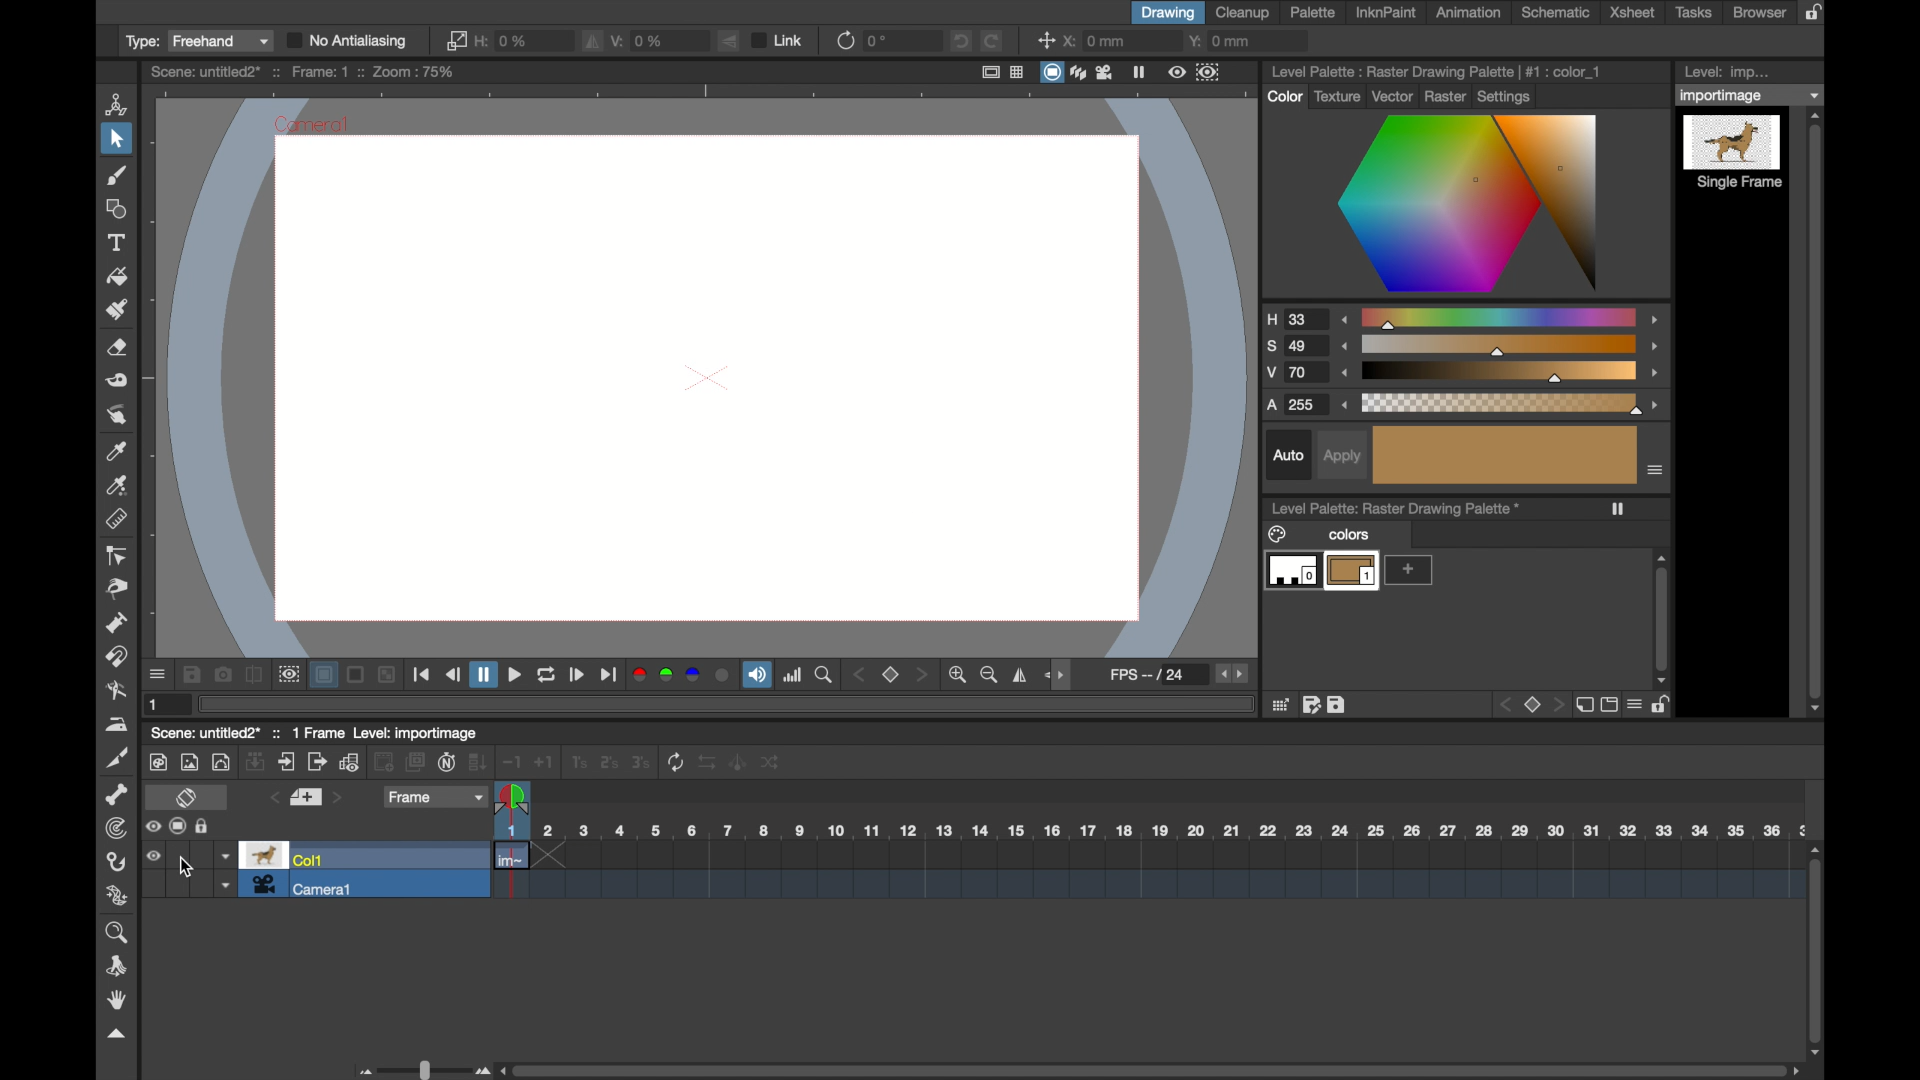 This screenshot has width=1920, height=1080. I want to click on scale, so click(1502, 404).